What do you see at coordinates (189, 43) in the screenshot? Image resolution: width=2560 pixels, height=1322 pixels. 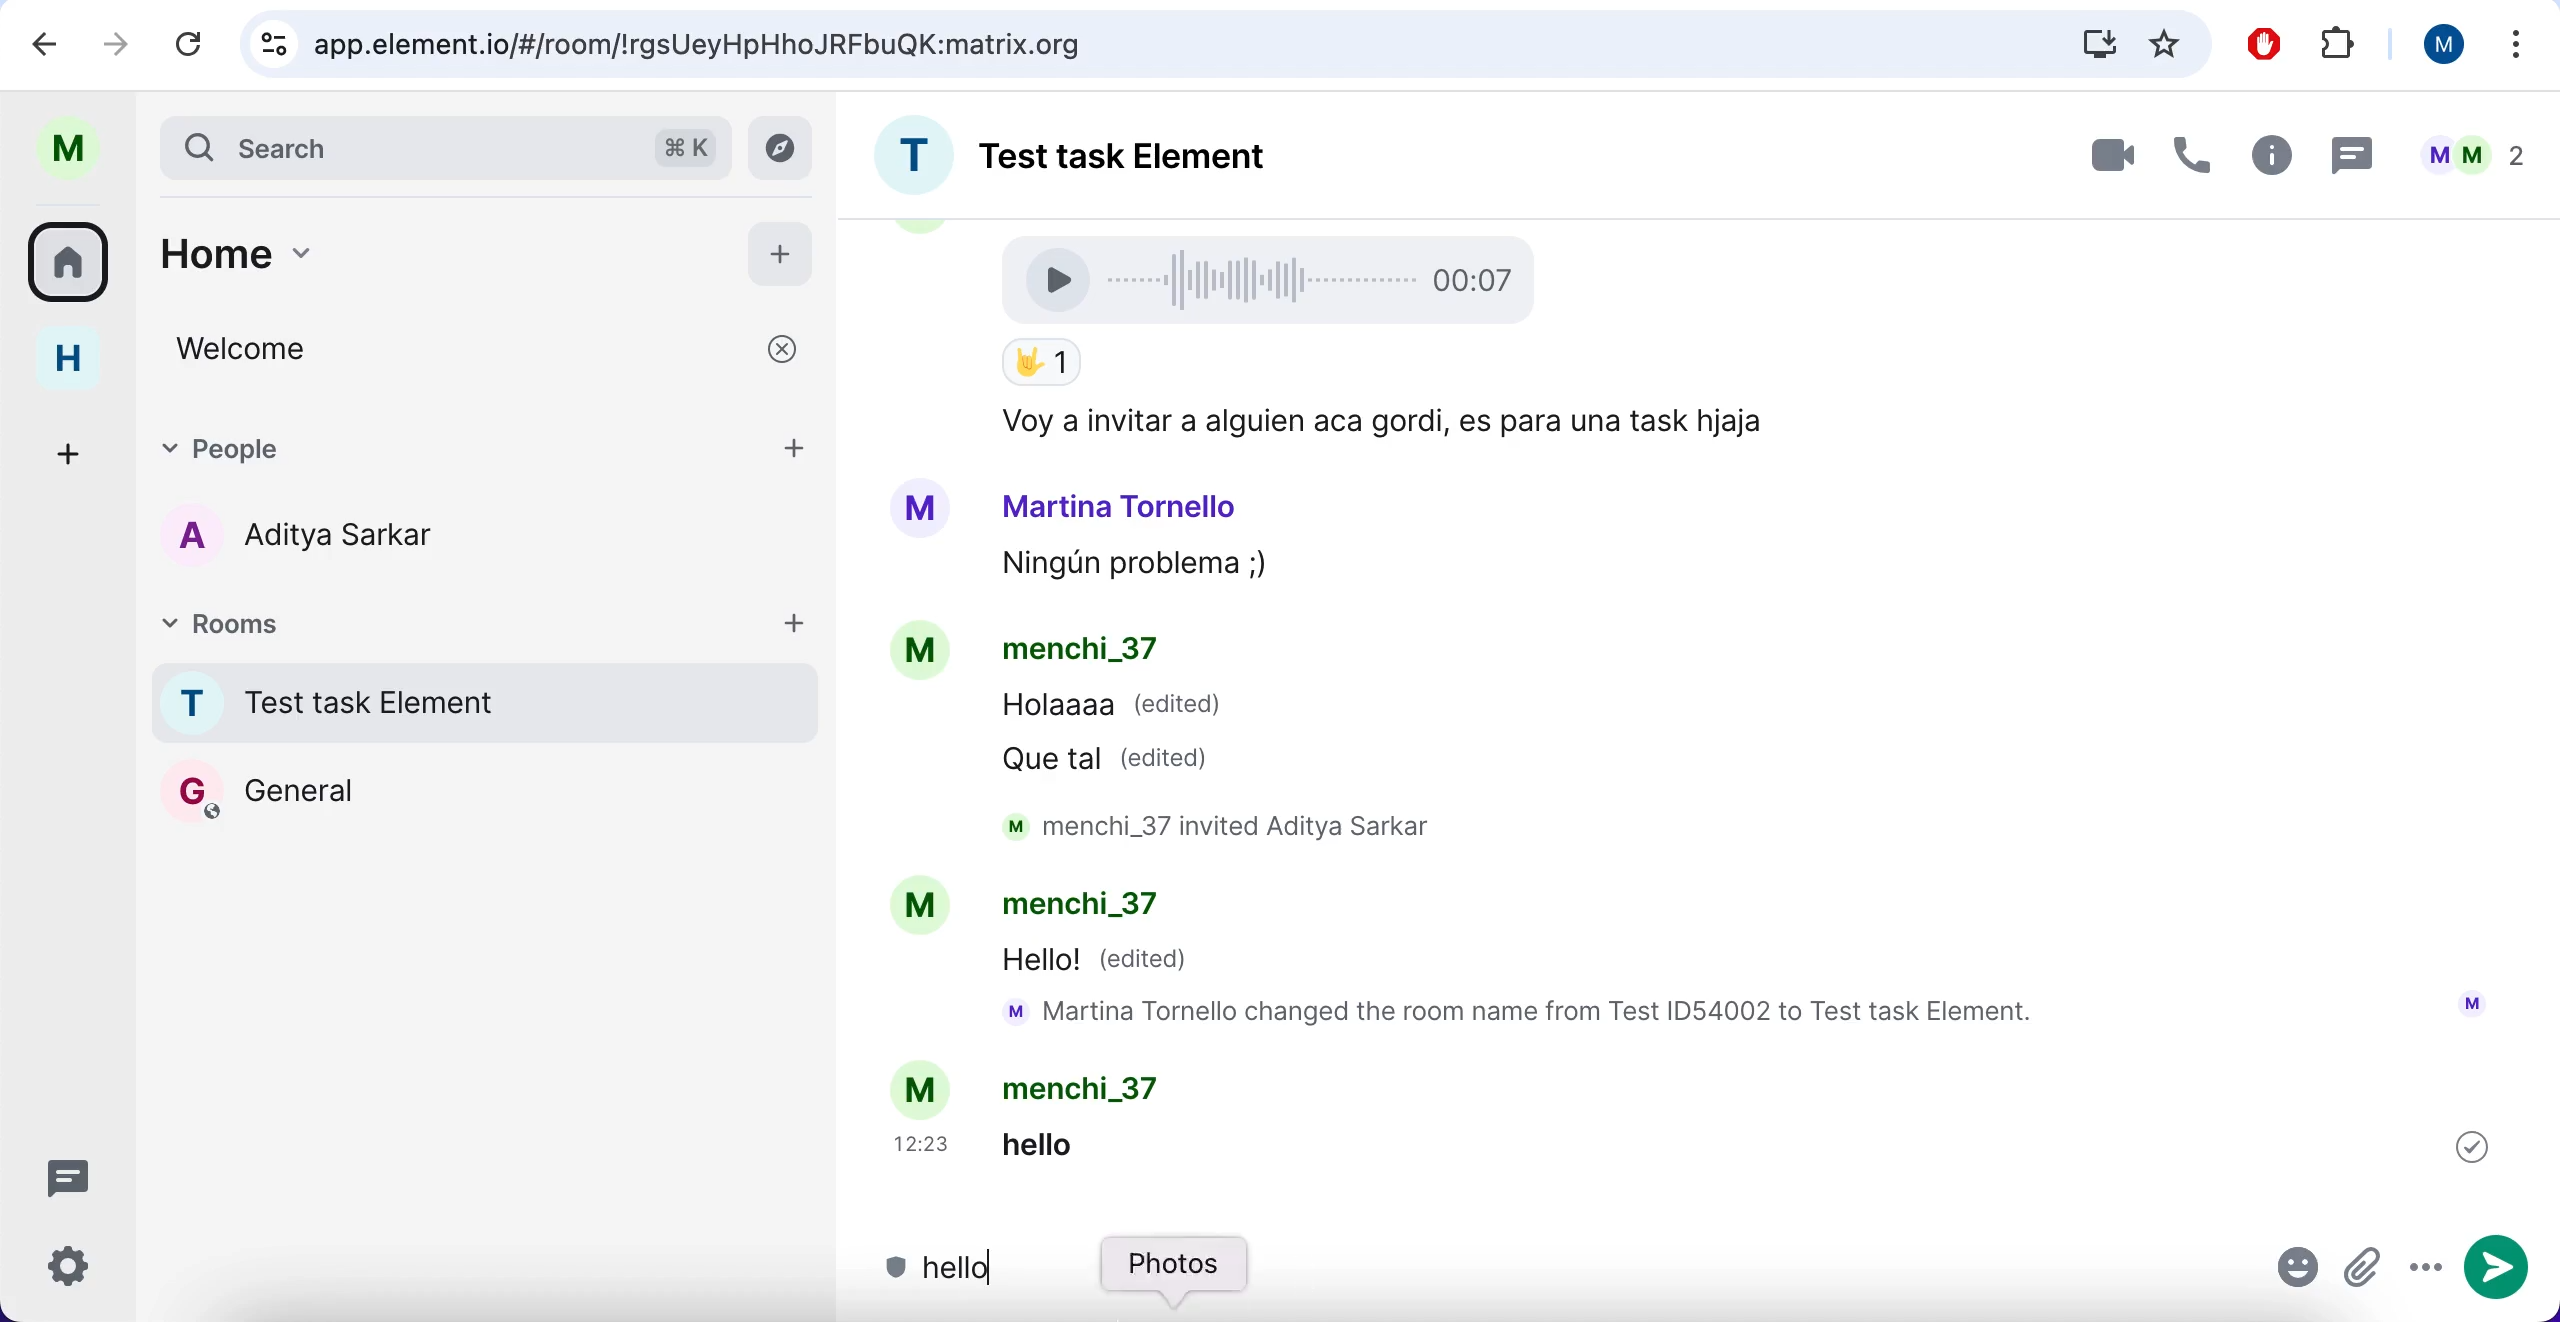 I see `reload current page` at bounding box center [189, 43].